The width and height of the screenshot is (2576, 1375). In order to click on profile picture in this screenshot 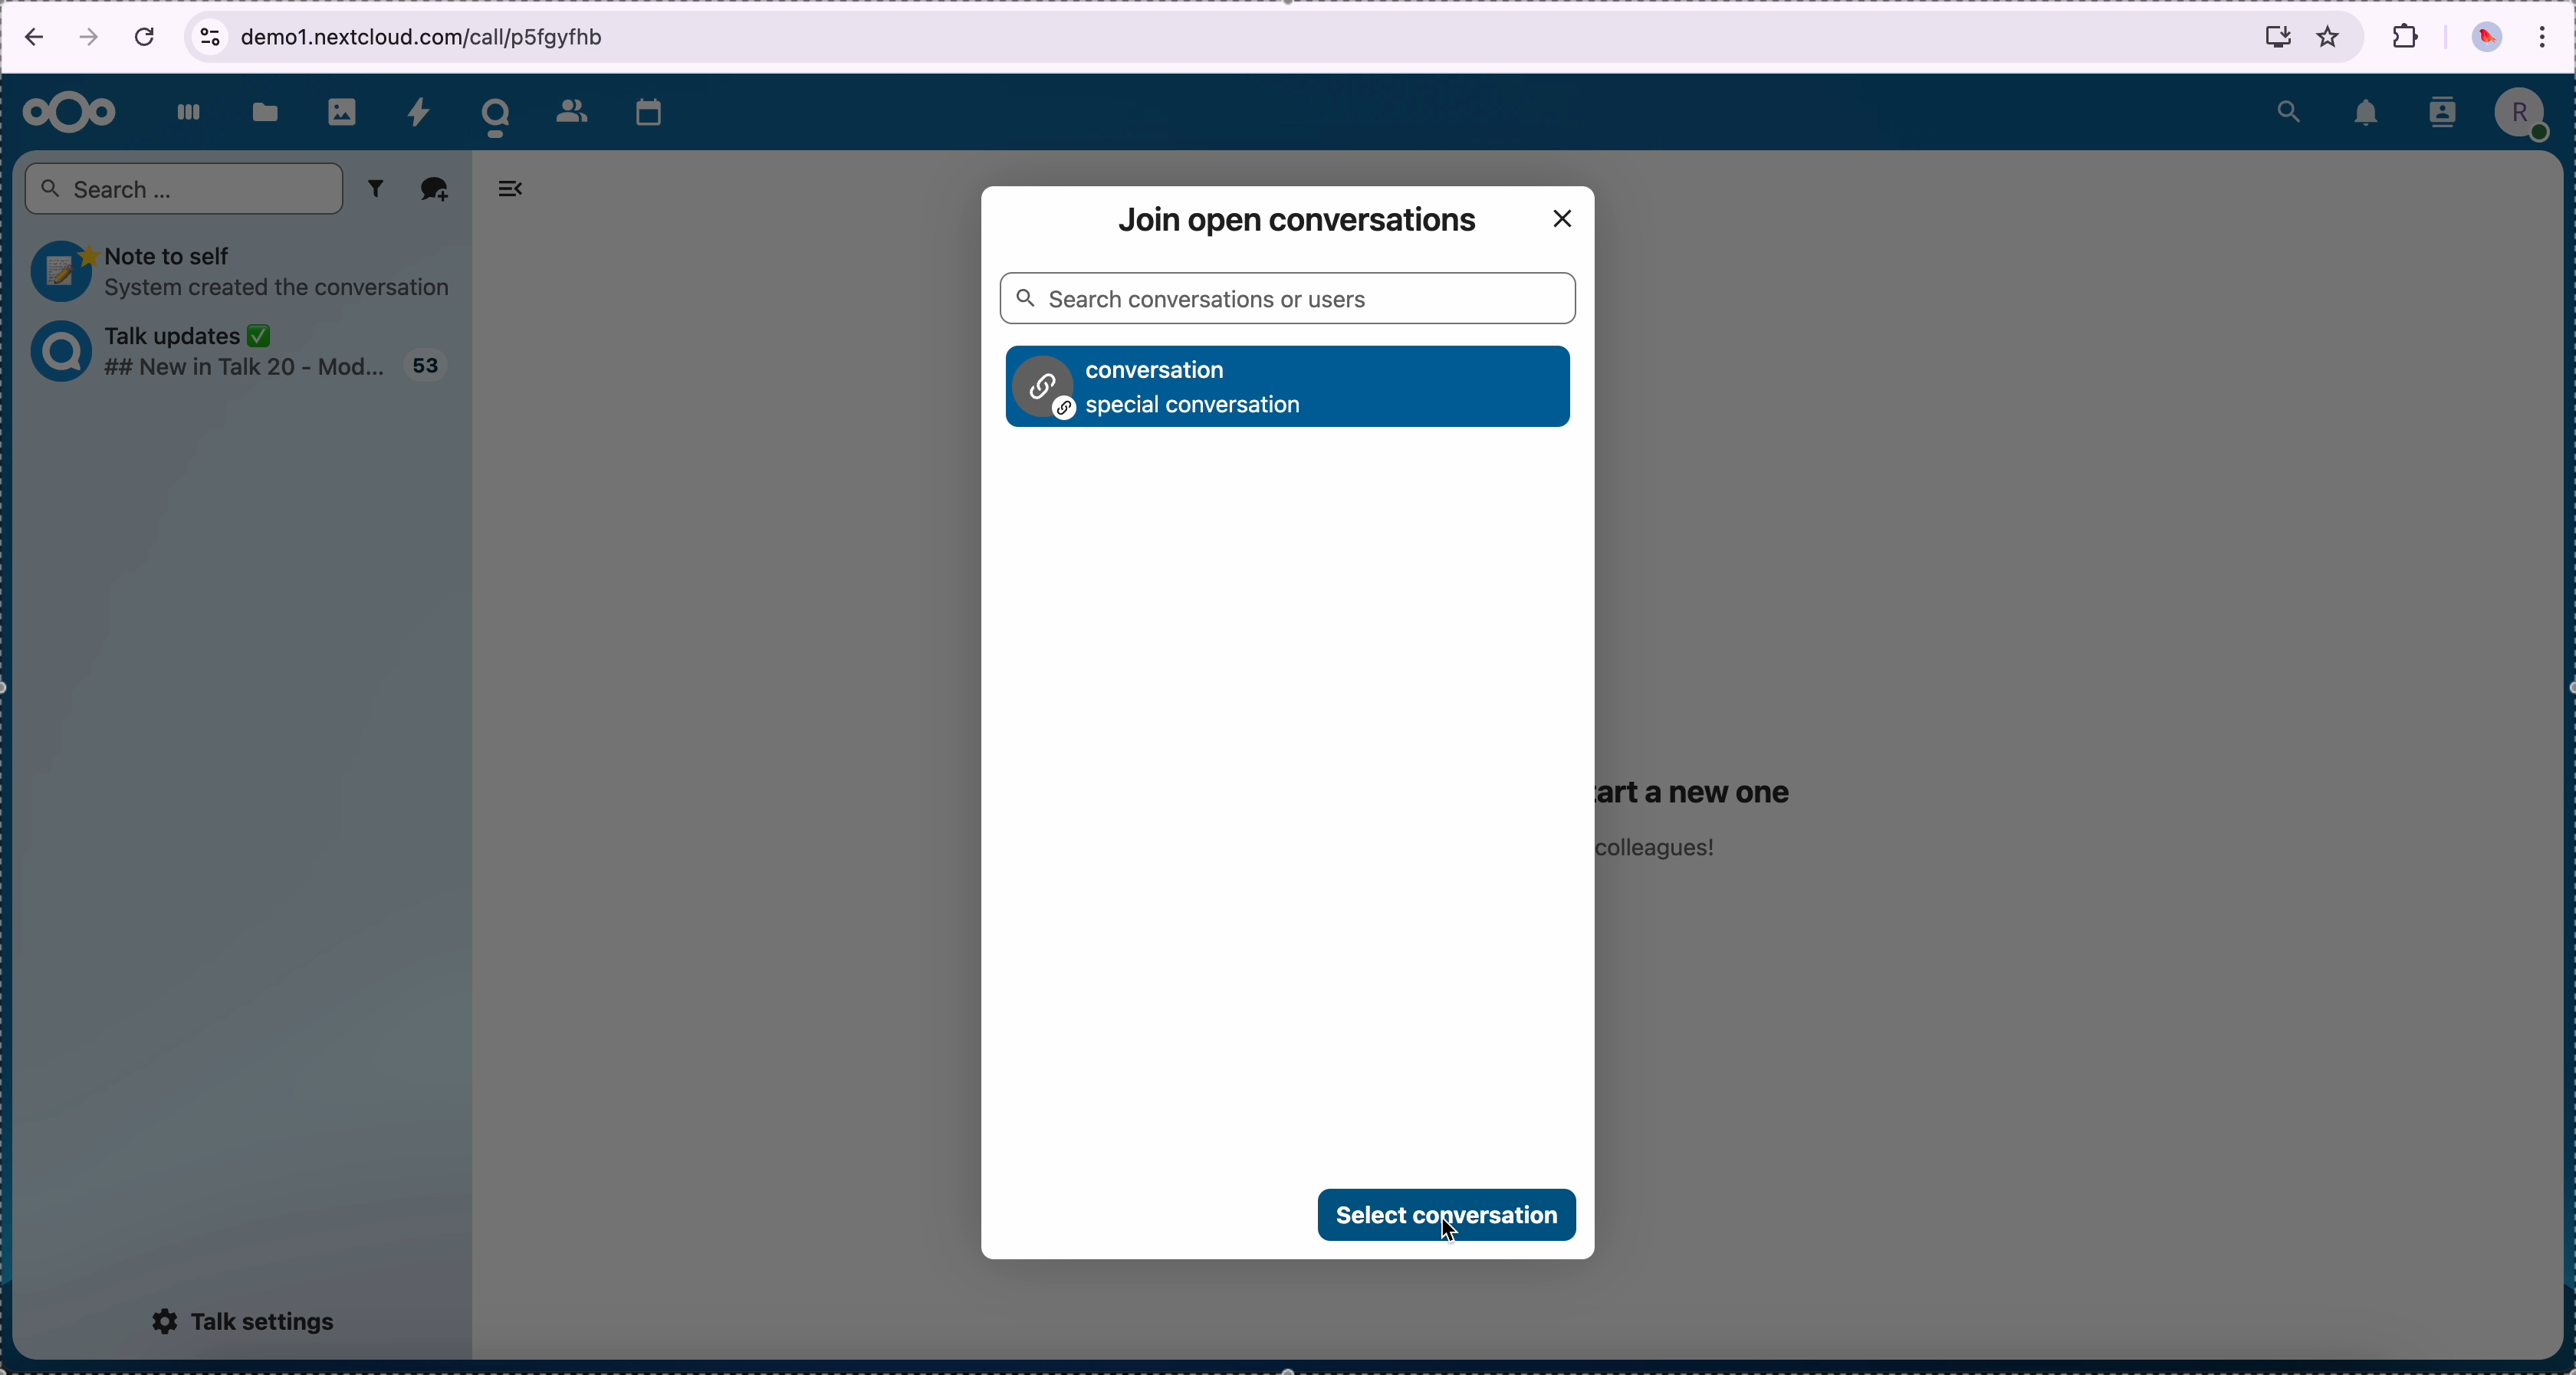, I will do `click(2526, 112)`.